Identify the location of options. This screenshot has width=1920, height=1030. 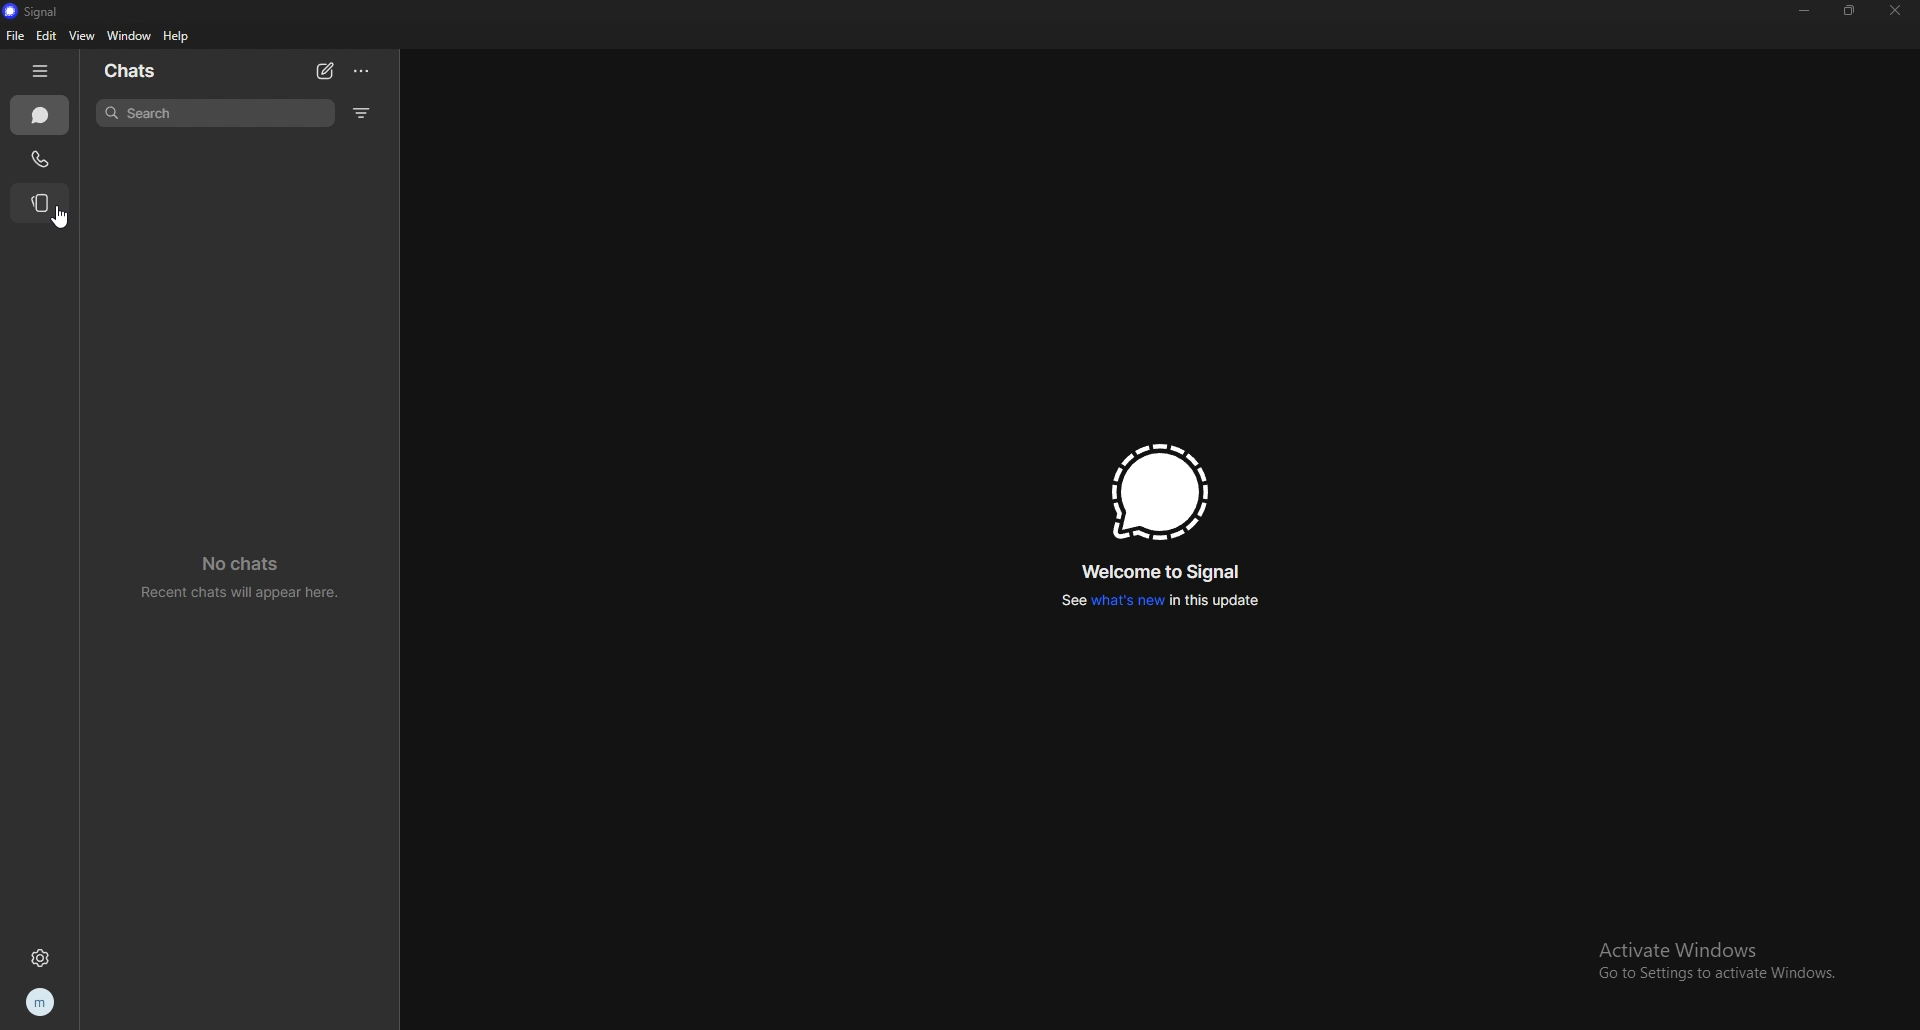
(361, 71).